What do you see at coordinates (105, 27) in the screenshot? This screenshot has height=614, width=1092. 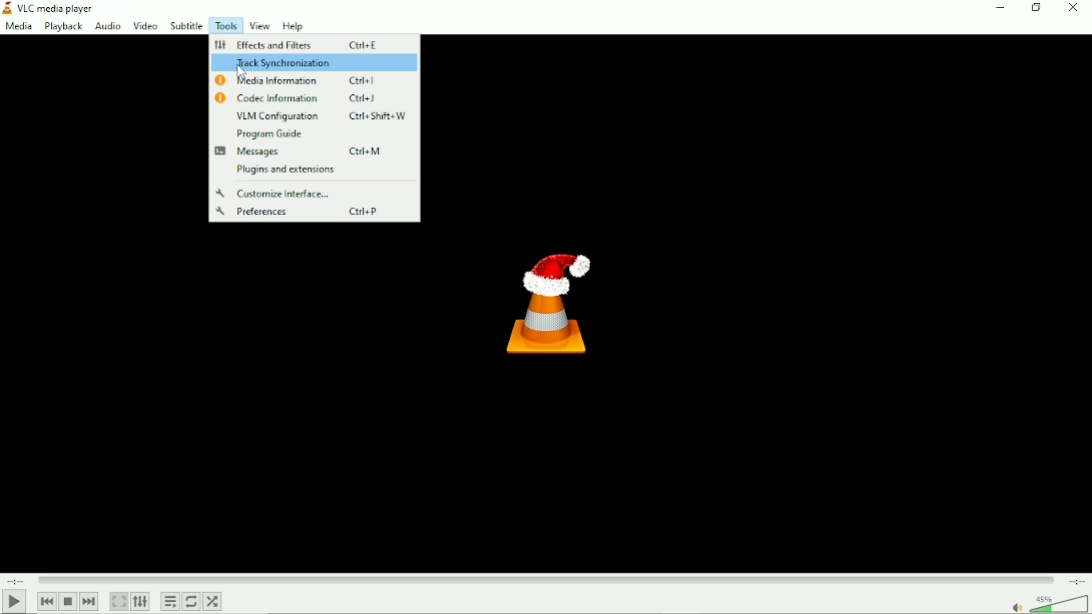 I see `Audio` at bounding box center [105, 27].